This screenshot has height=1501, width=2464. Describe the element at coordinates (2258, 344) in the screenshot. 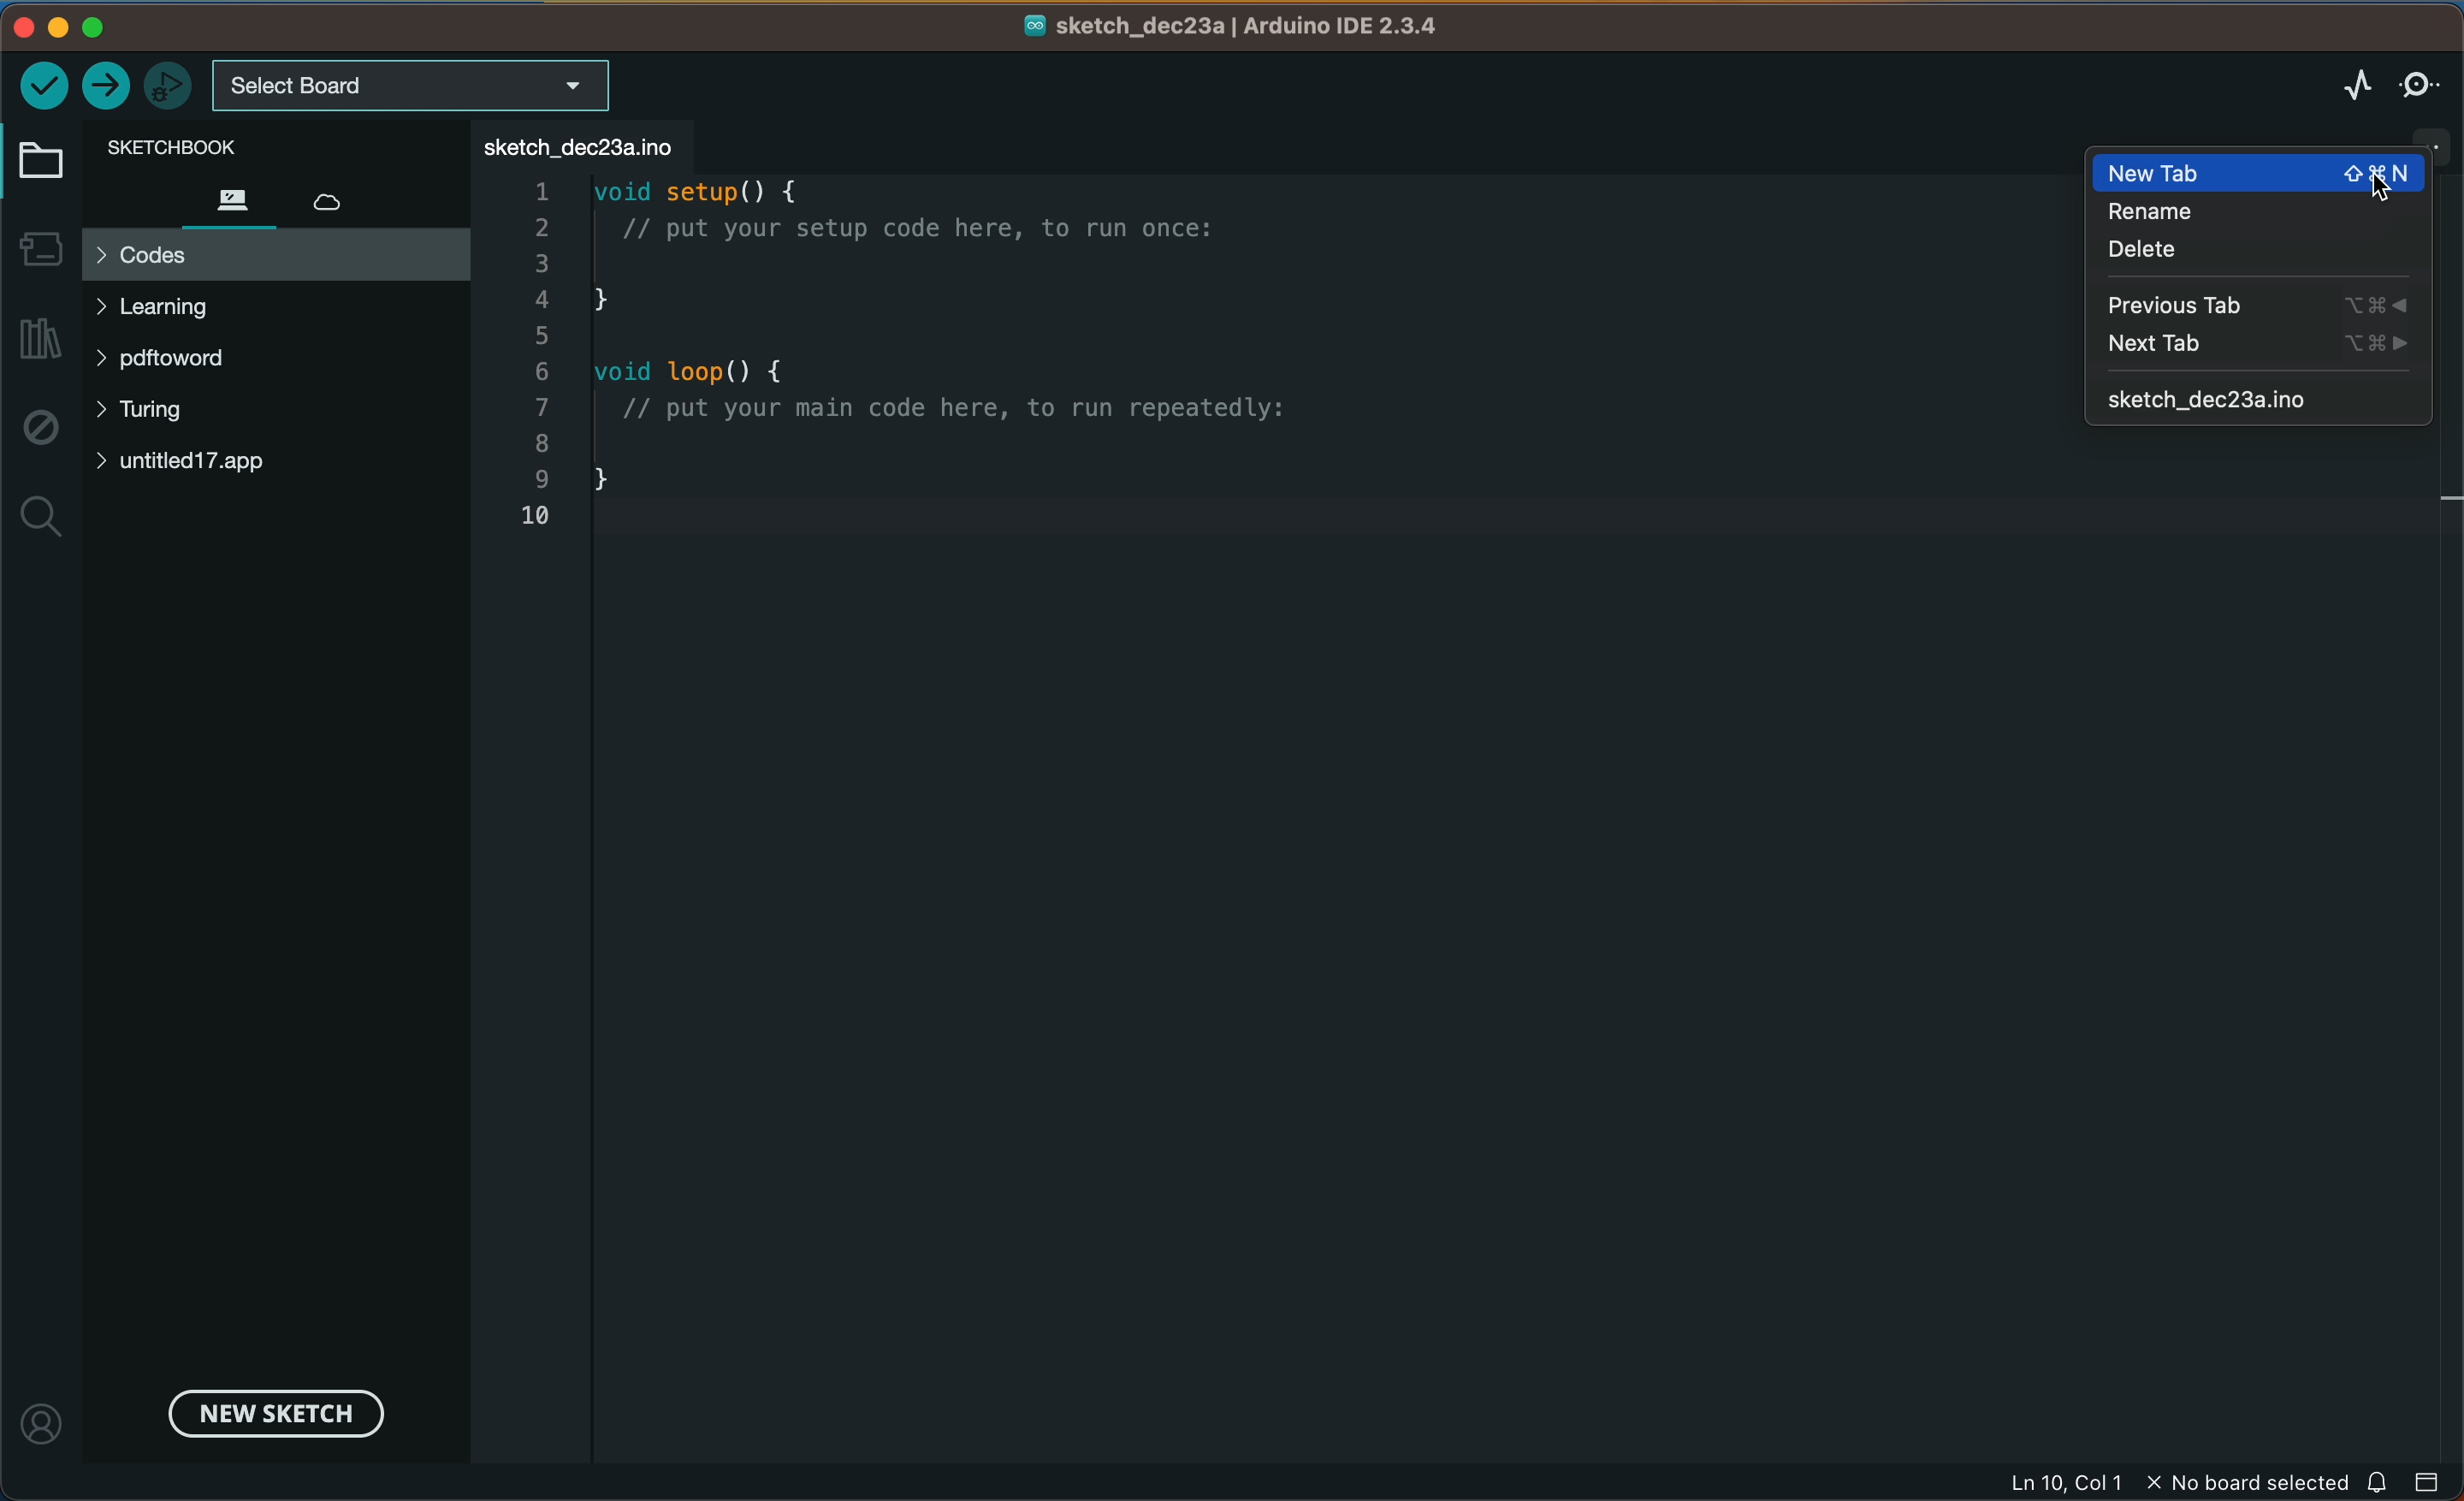

I see `next tab` at that location.